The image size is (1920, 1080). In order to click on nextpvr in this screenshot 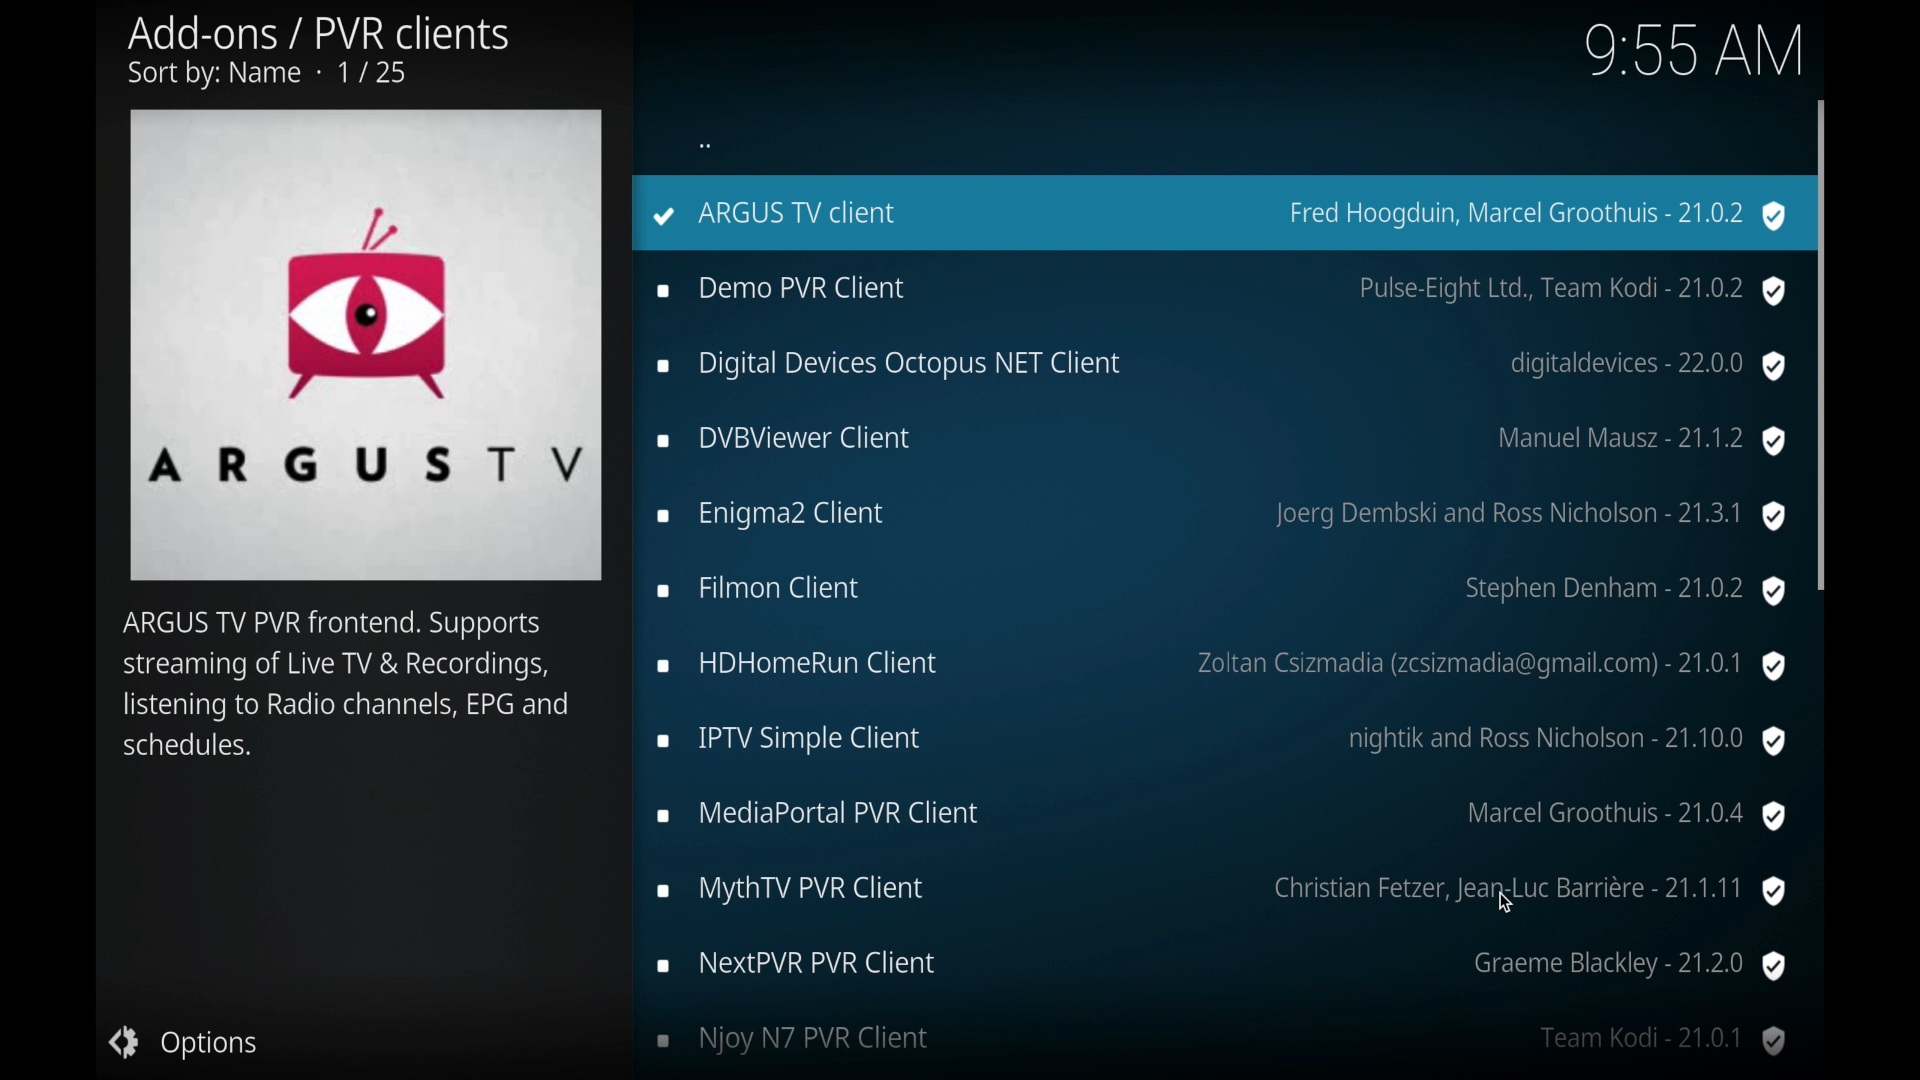, I will do `click(1219, 966)`.